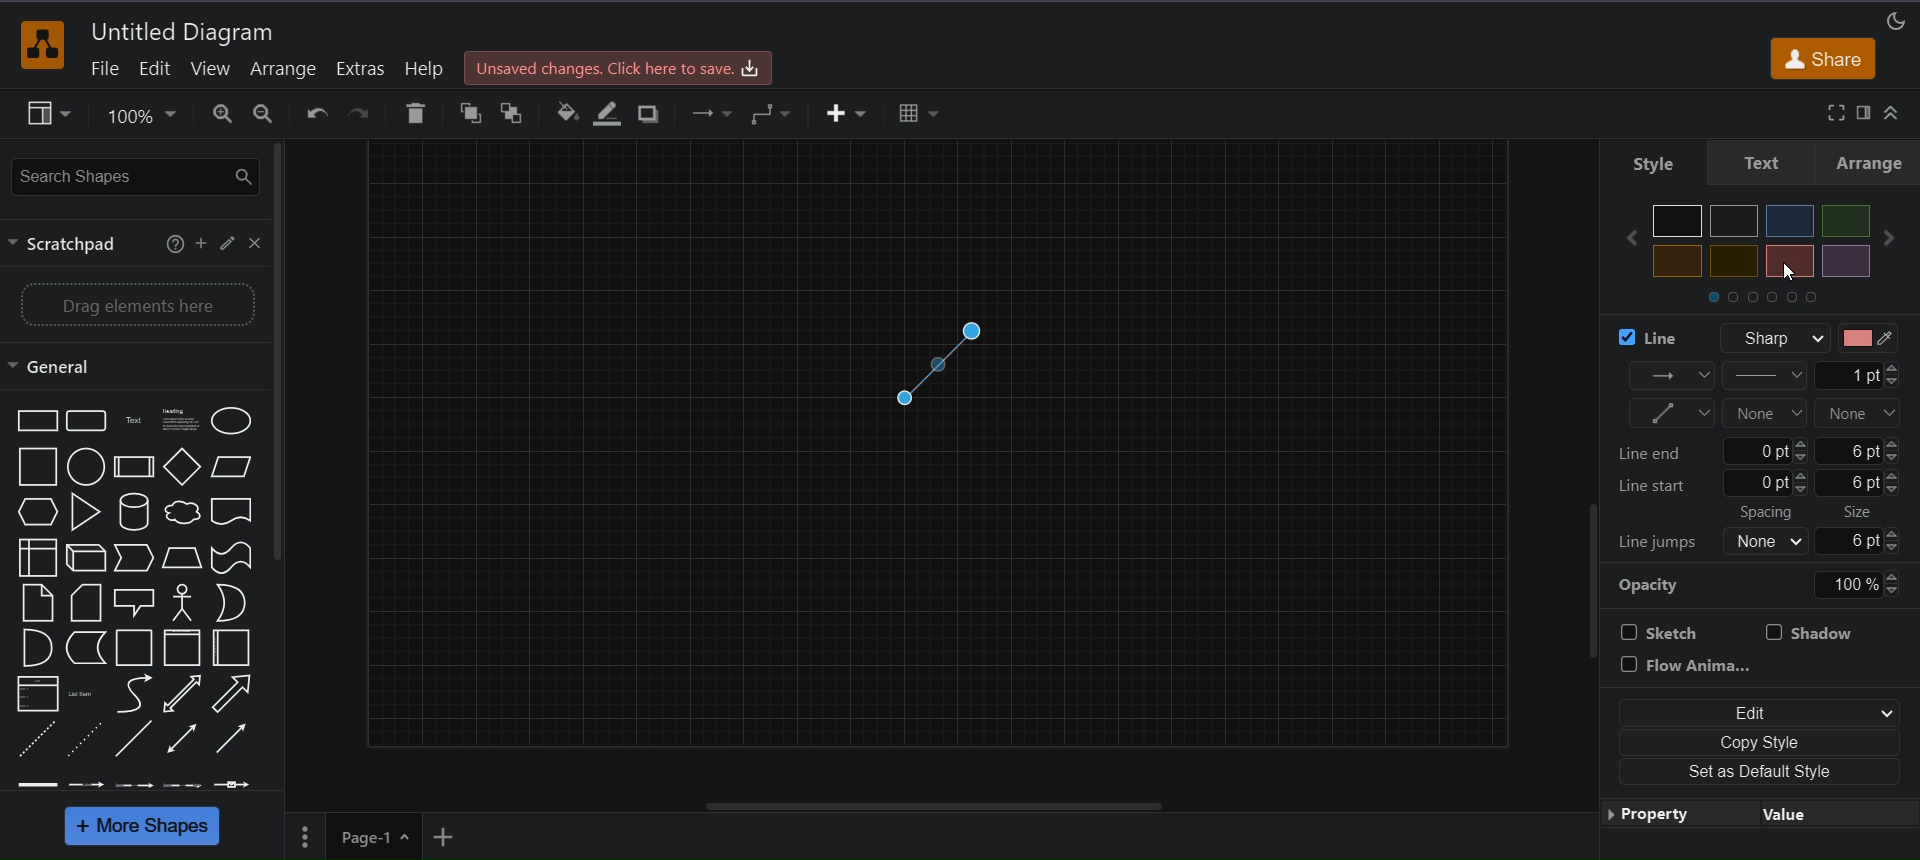  Describe the element at coordinates (940, 363) in the screenshot. I see `red connector line color ` at that location.